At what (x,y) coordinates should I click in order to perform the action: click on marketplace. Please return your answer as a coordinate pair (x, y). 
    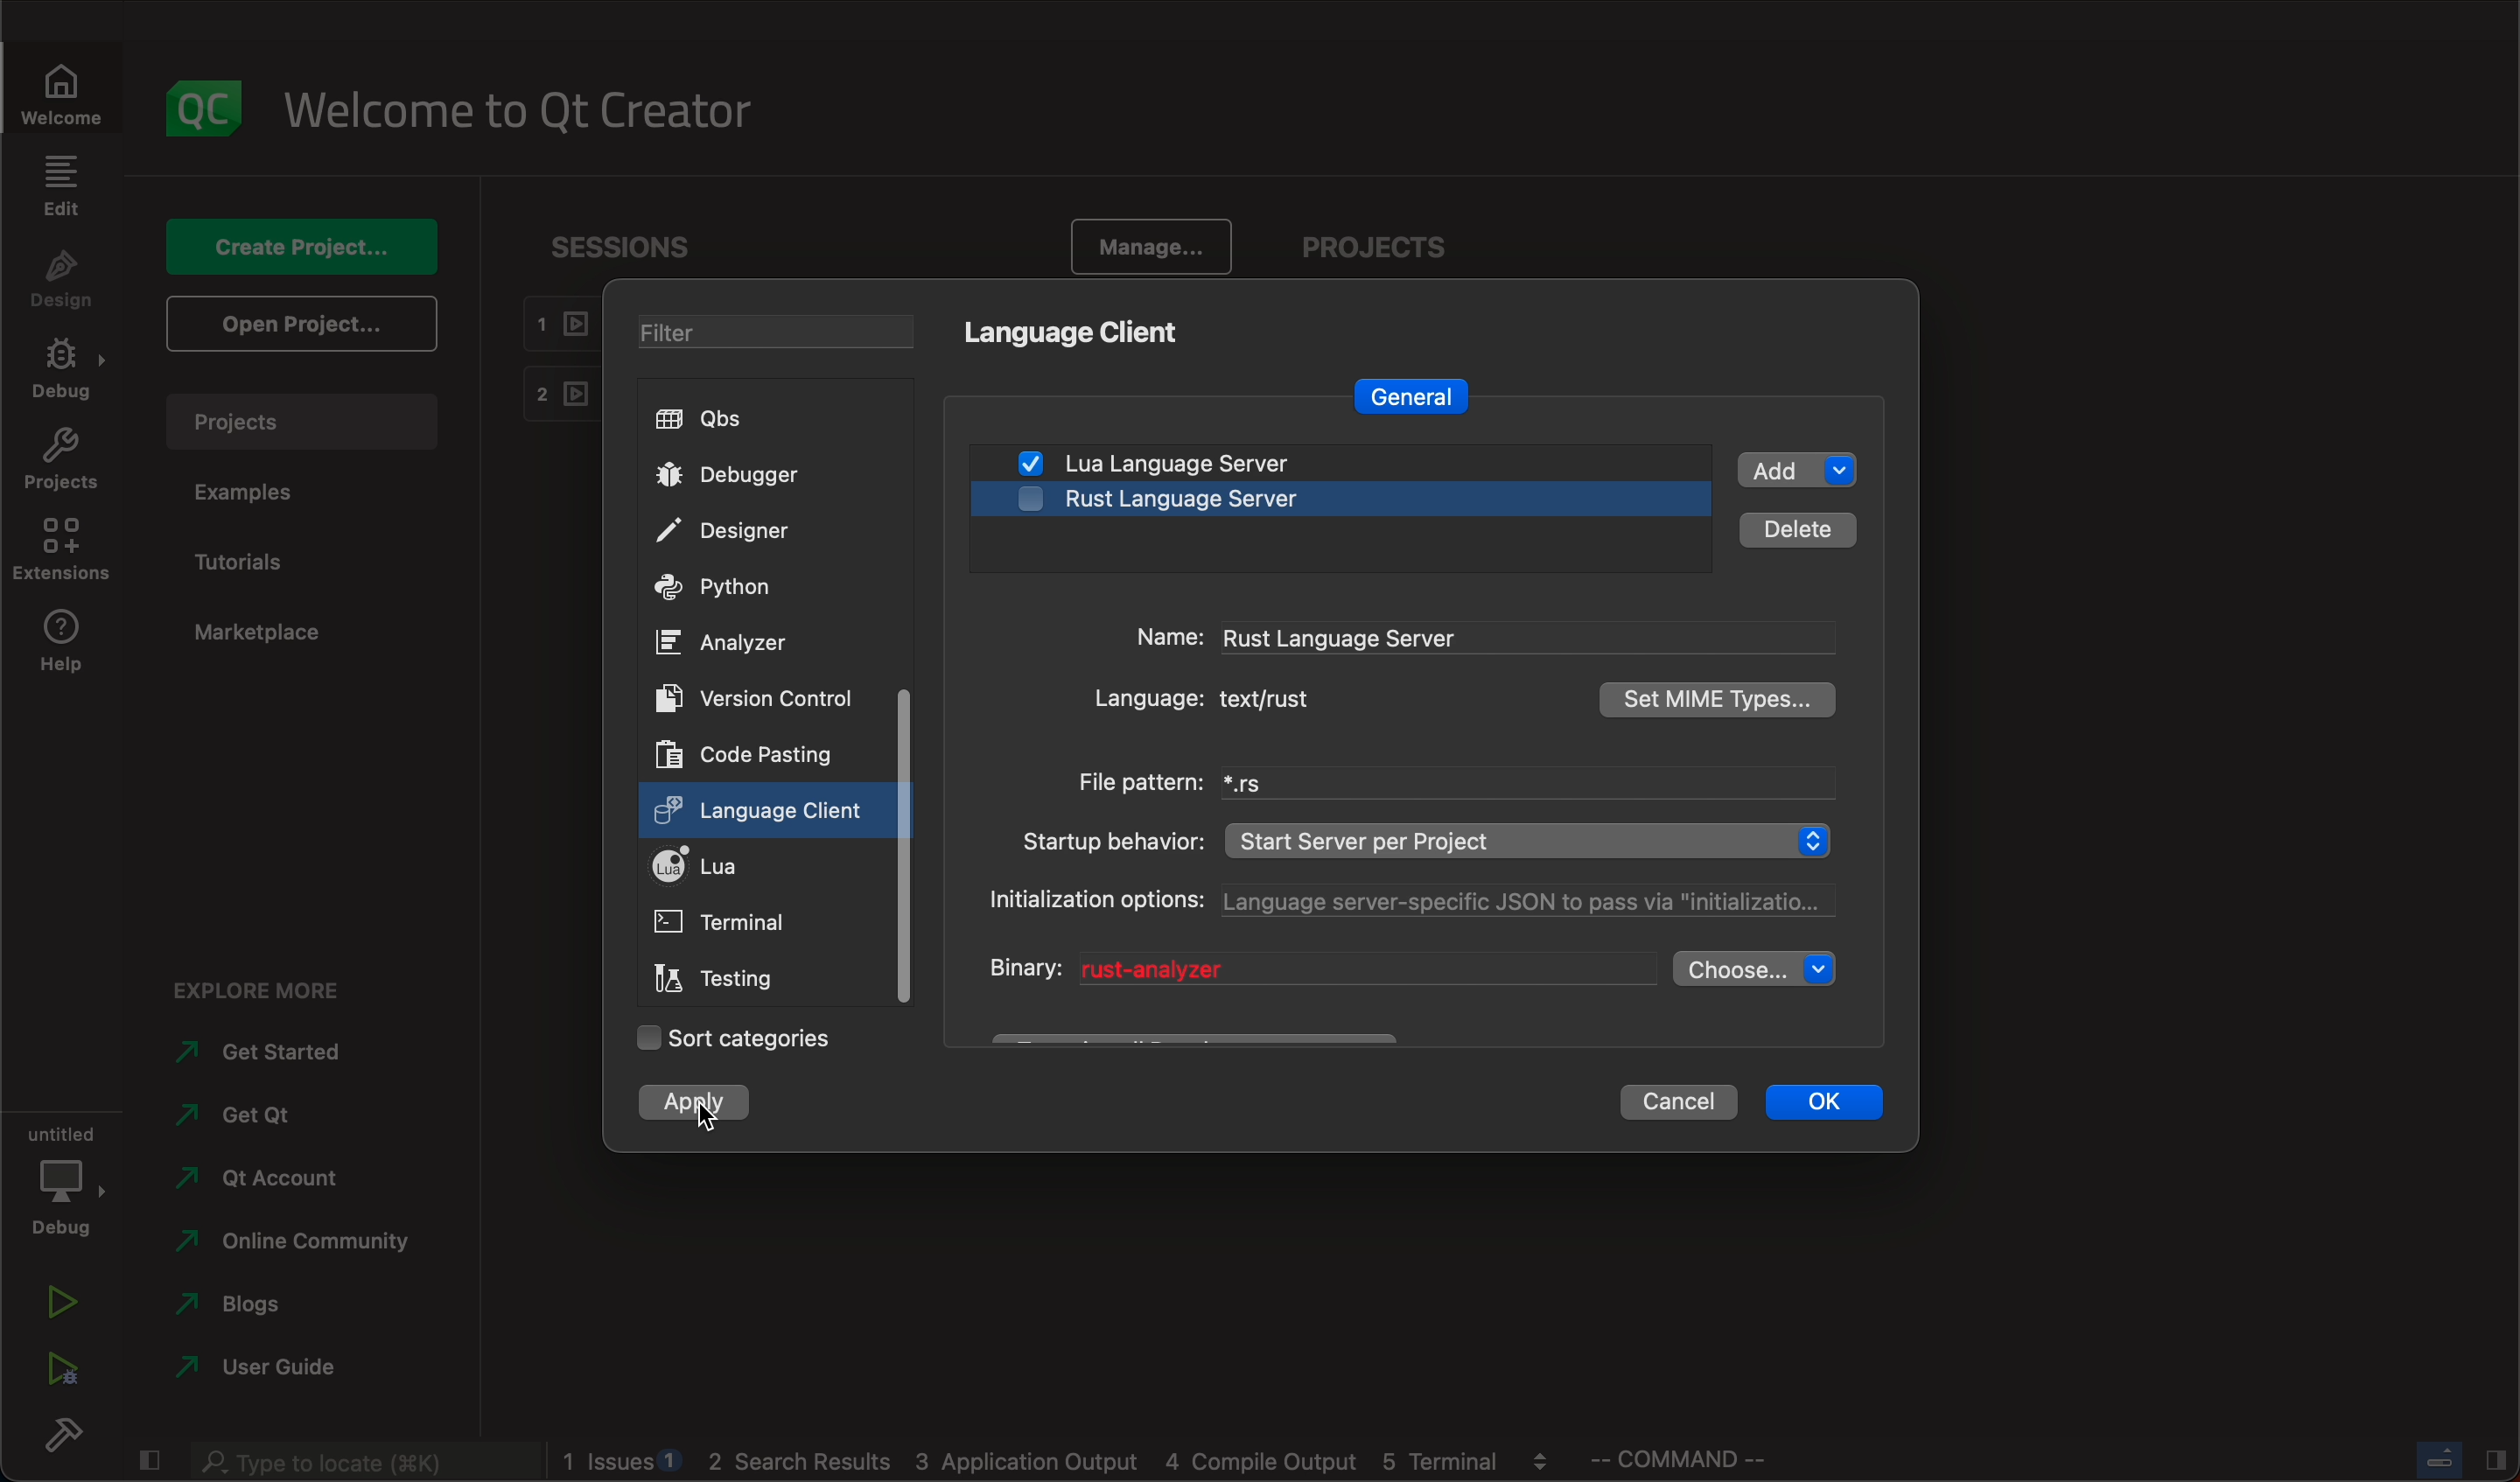
    Looking at the image, I should click on (258, 636).